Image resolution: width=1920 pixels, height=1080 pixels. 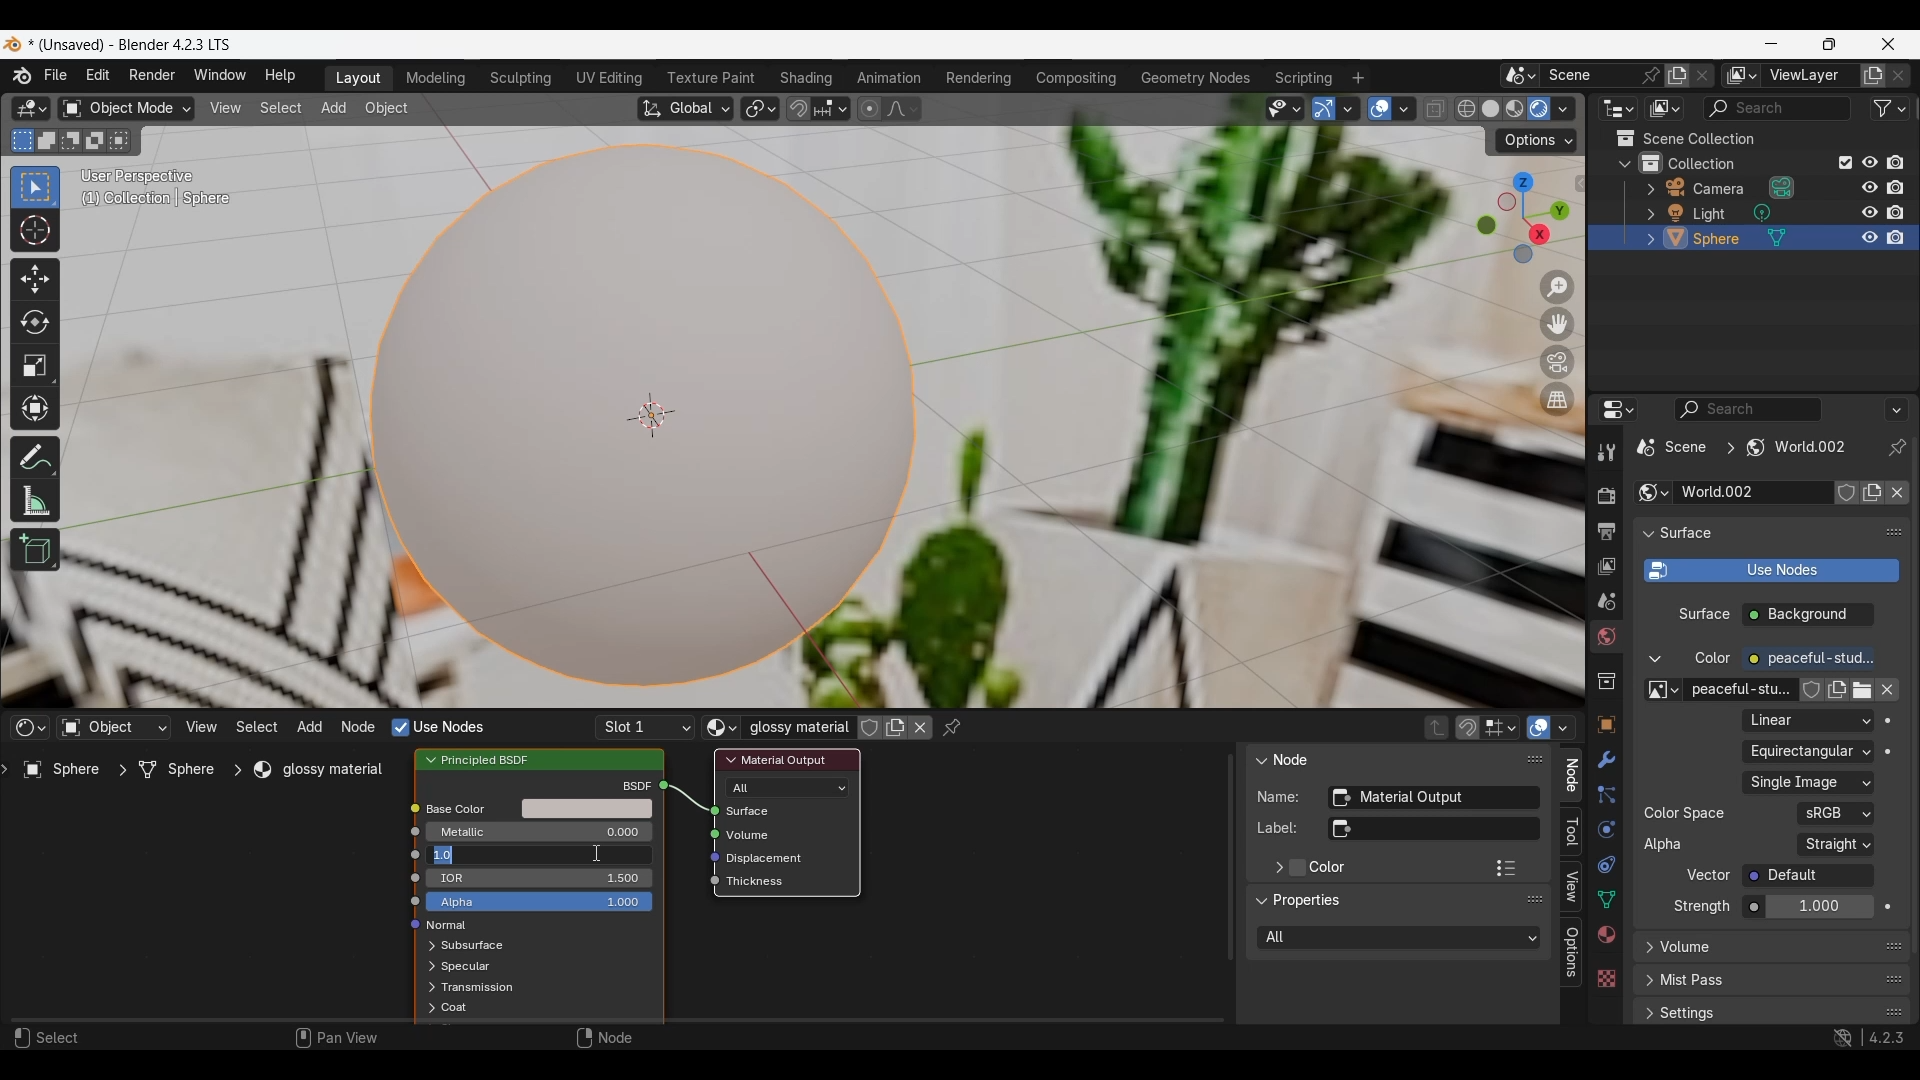 What do you see at coordinates (1676, 212) in the screenshot?
I see `Edit light` at bounding box center [1676, 212].